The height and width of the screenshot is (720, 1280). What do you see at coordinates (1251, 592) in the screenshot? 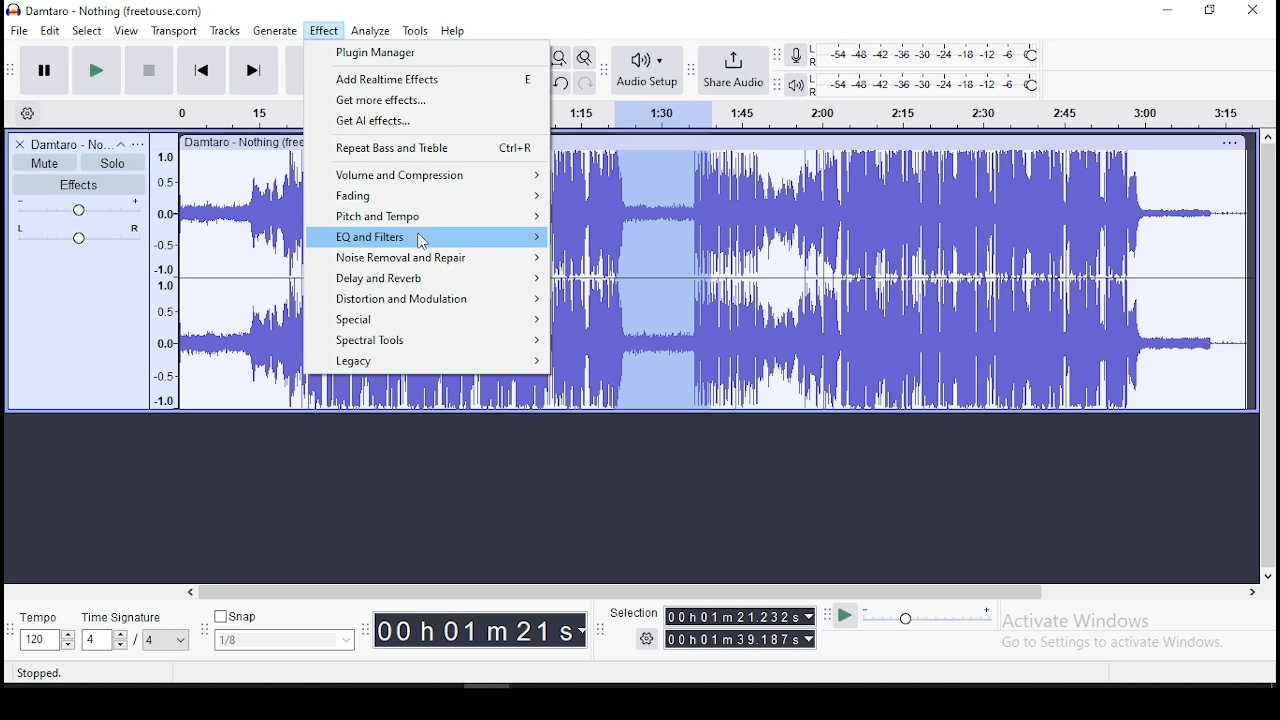
I see `right` at bounding box center [1251, 592].